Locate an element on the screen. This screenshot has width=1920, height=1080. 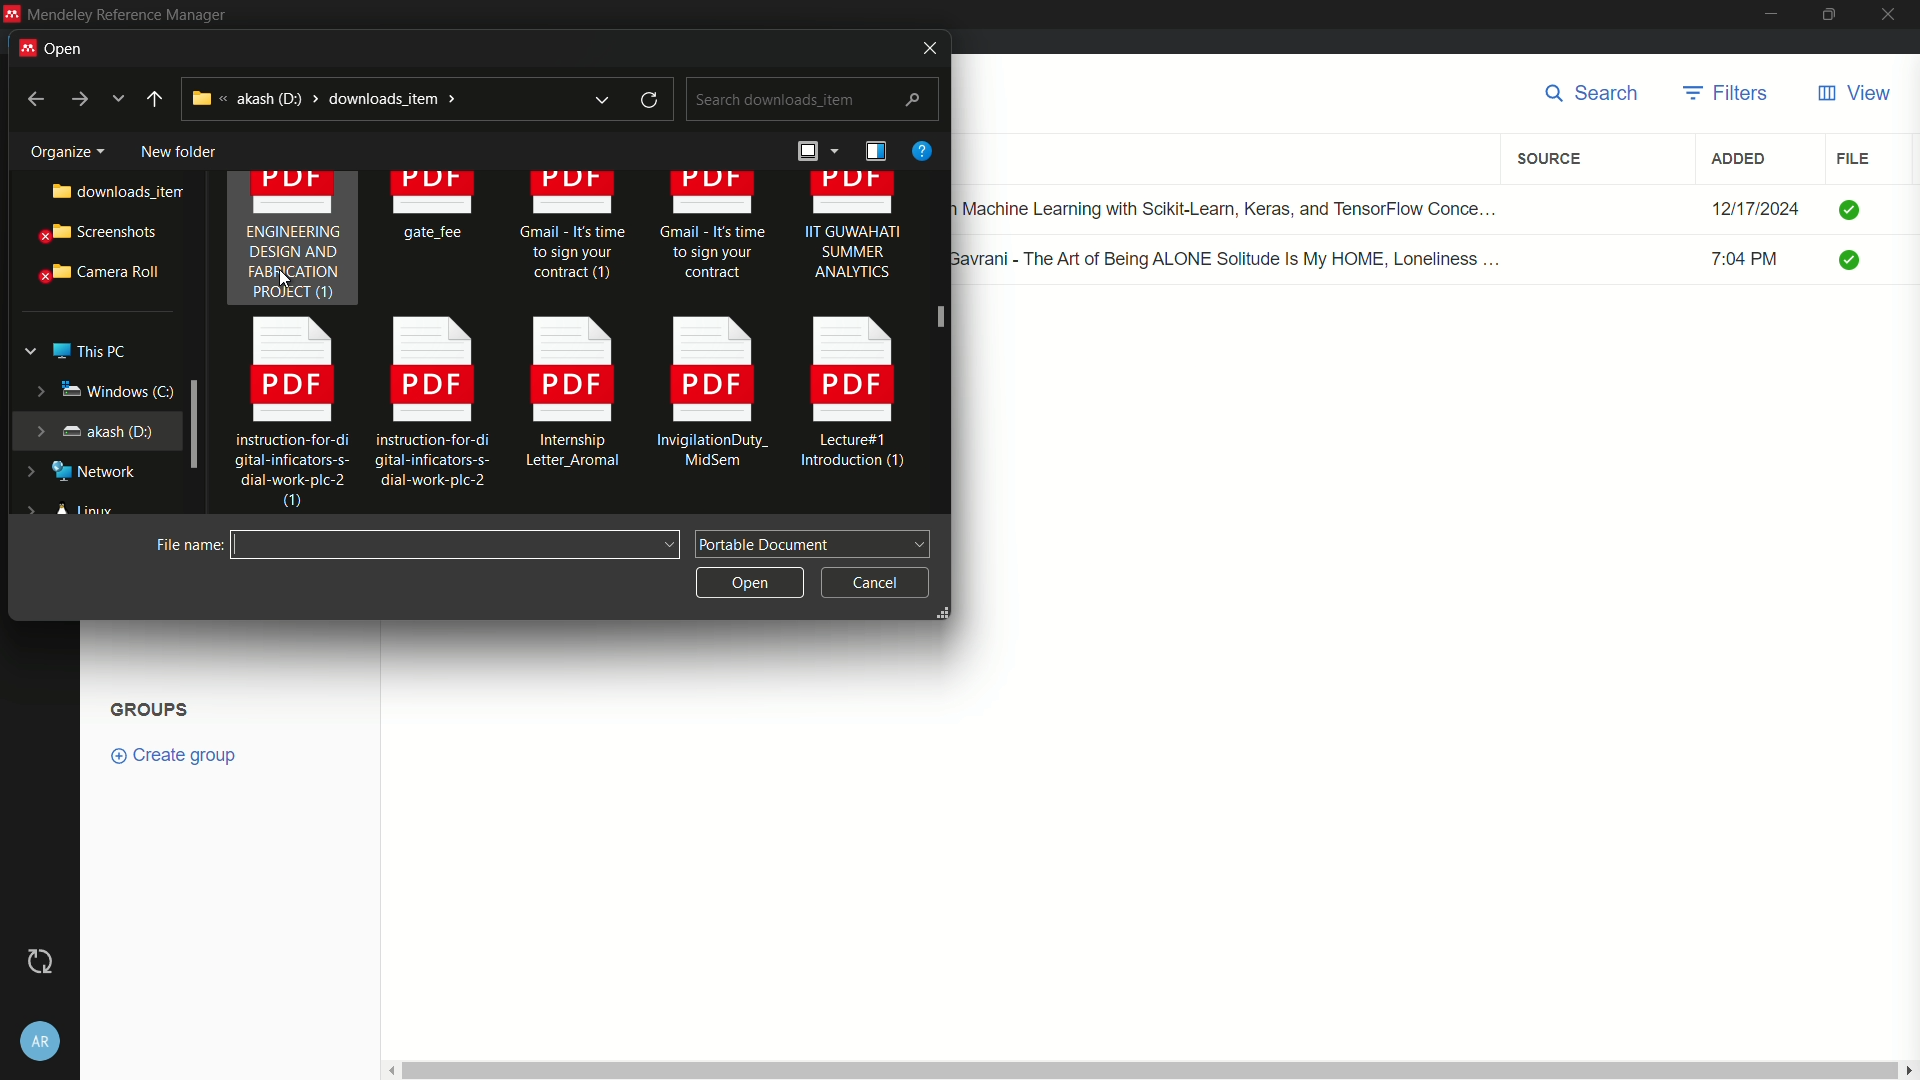
Gmail - It's time
to sign your
contract (1) is located at coordinates (572, 235).